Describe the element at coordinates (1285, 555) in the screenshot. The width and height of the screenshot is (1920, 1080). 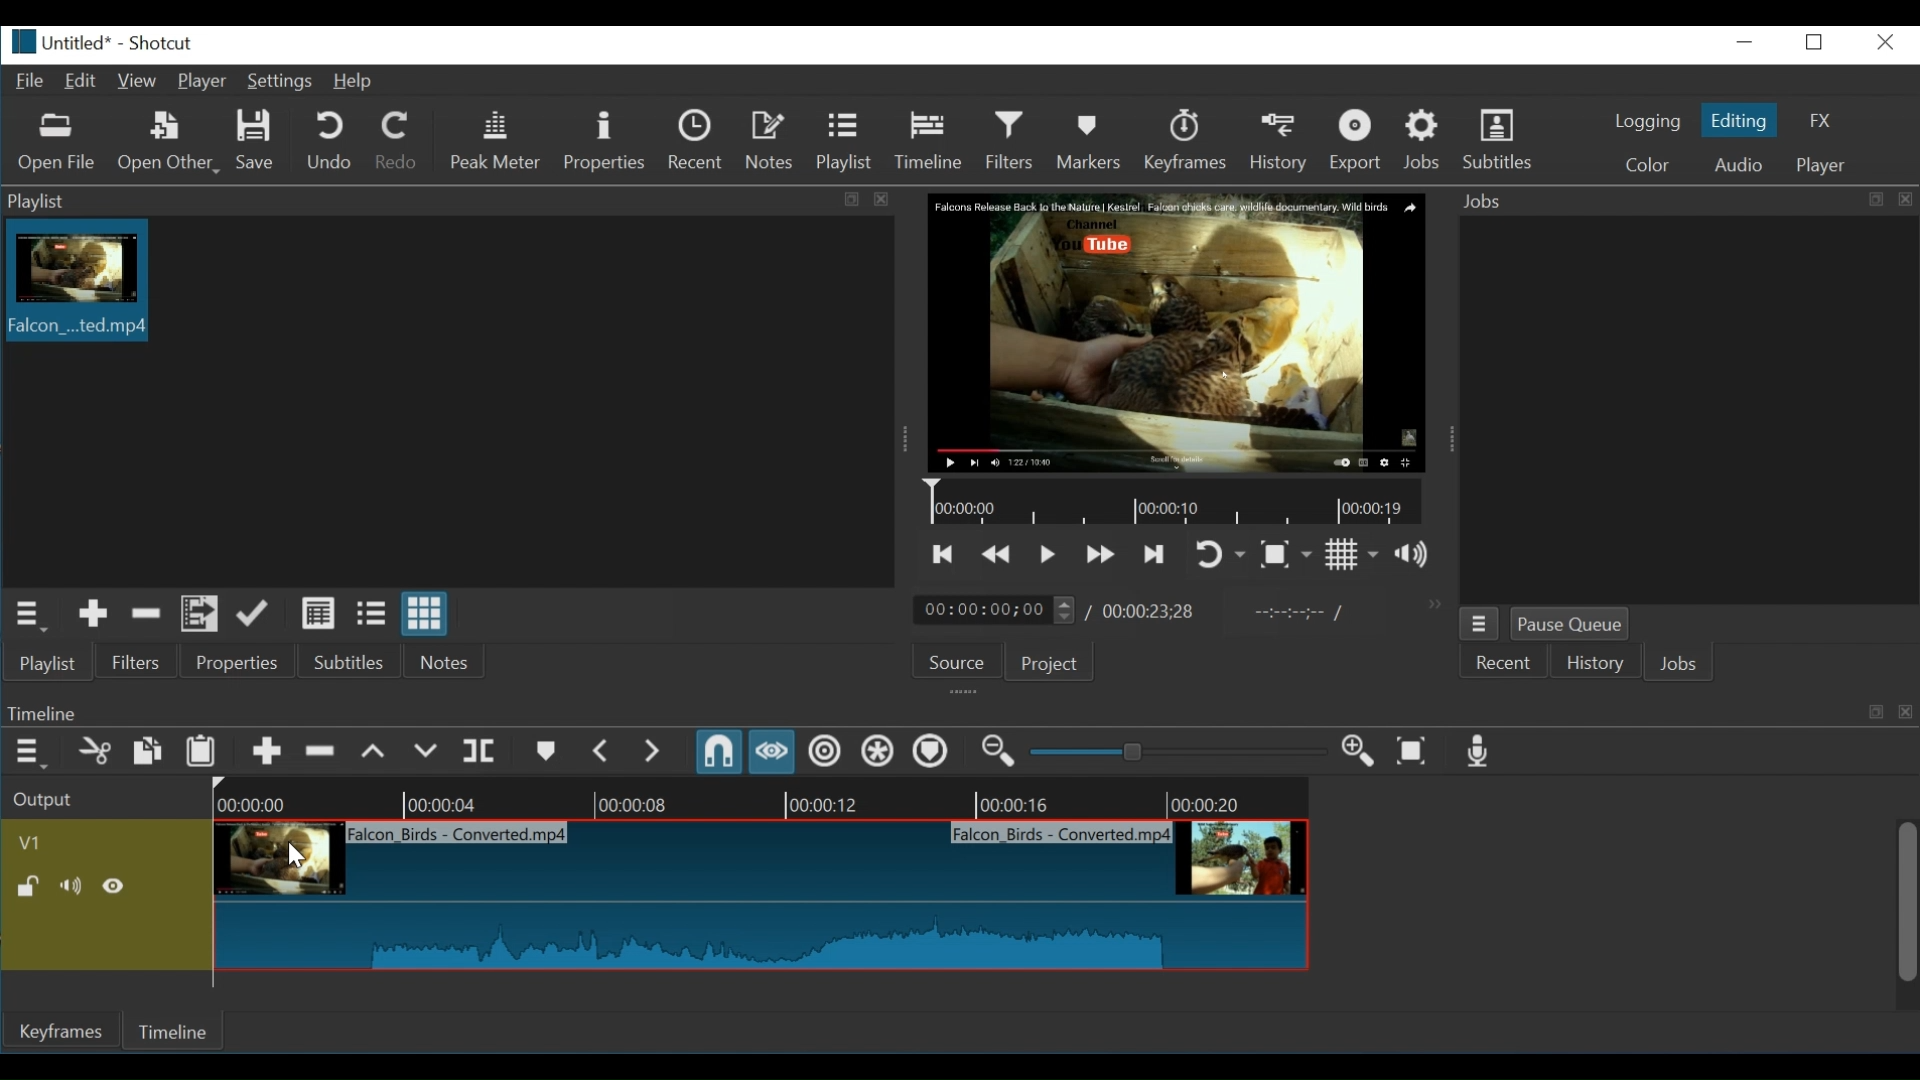
I see `Toggle zoom` at that location.